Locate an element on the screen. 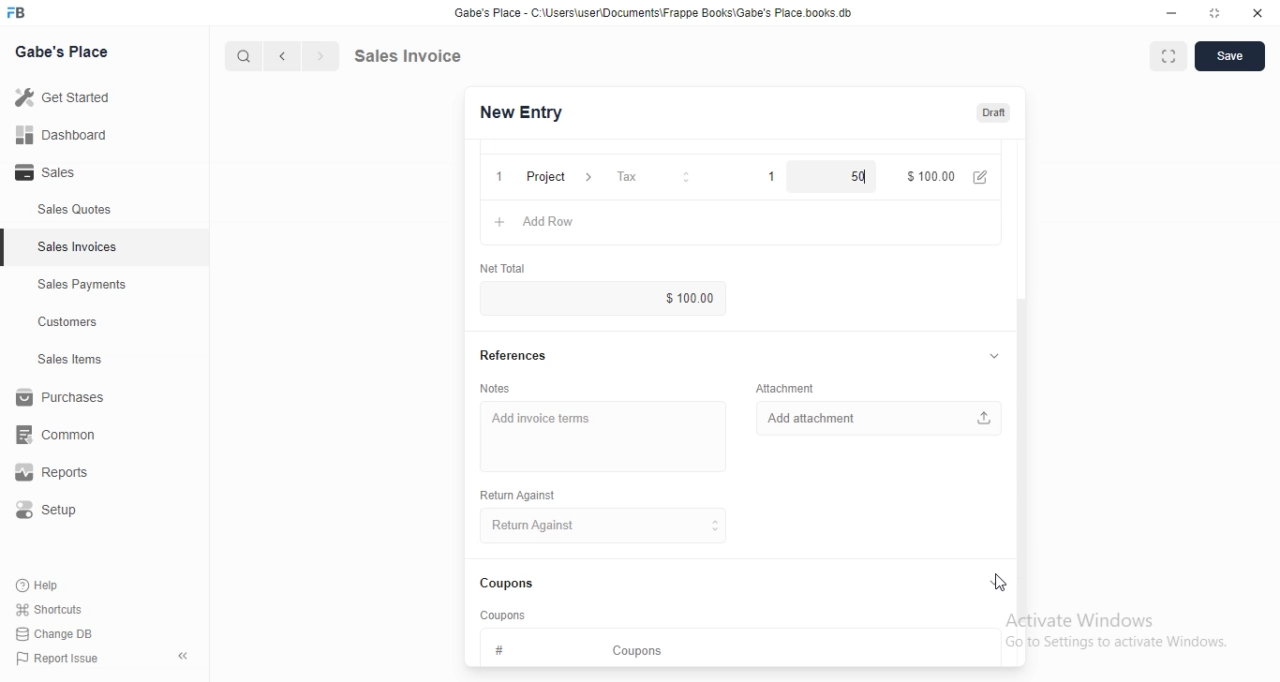 This screenshot has height=682, width=1280. Help is located at coordinates (57, 584).